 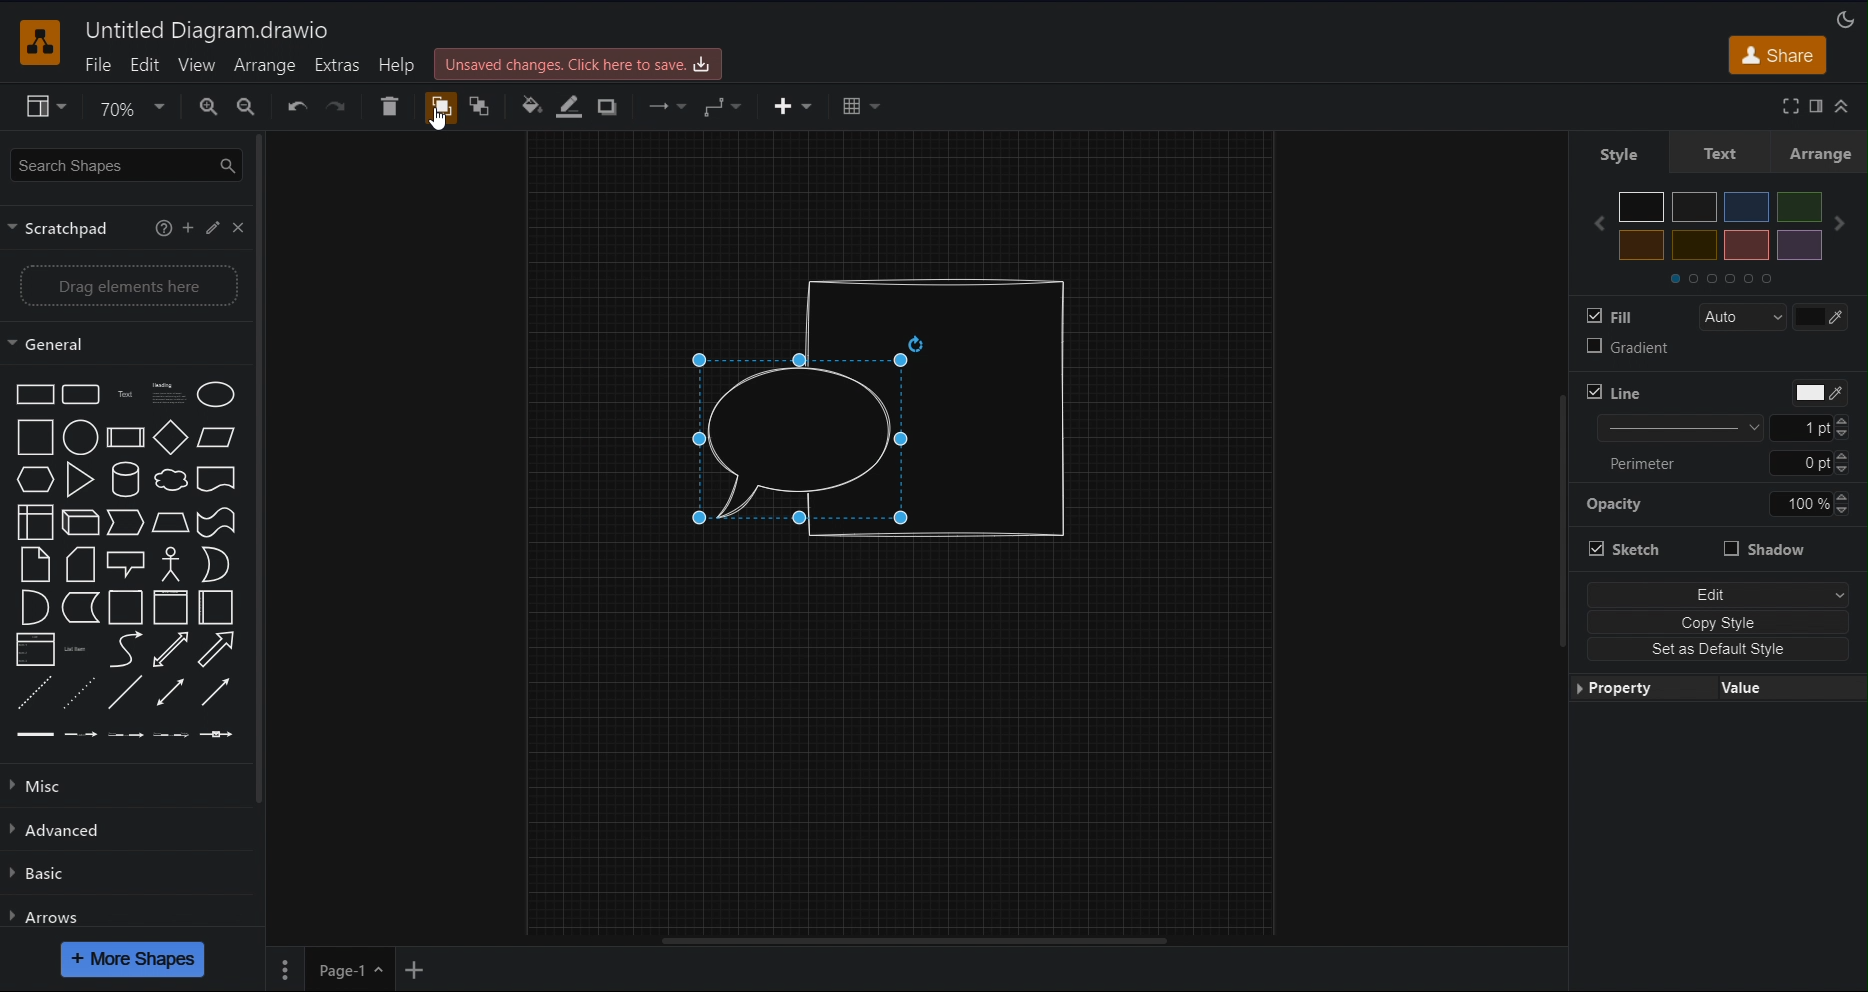 What do you see at coordinates (171, 734) in the screenshot?
I see `Connector with 3 labels` at bounding box center [171, 734].